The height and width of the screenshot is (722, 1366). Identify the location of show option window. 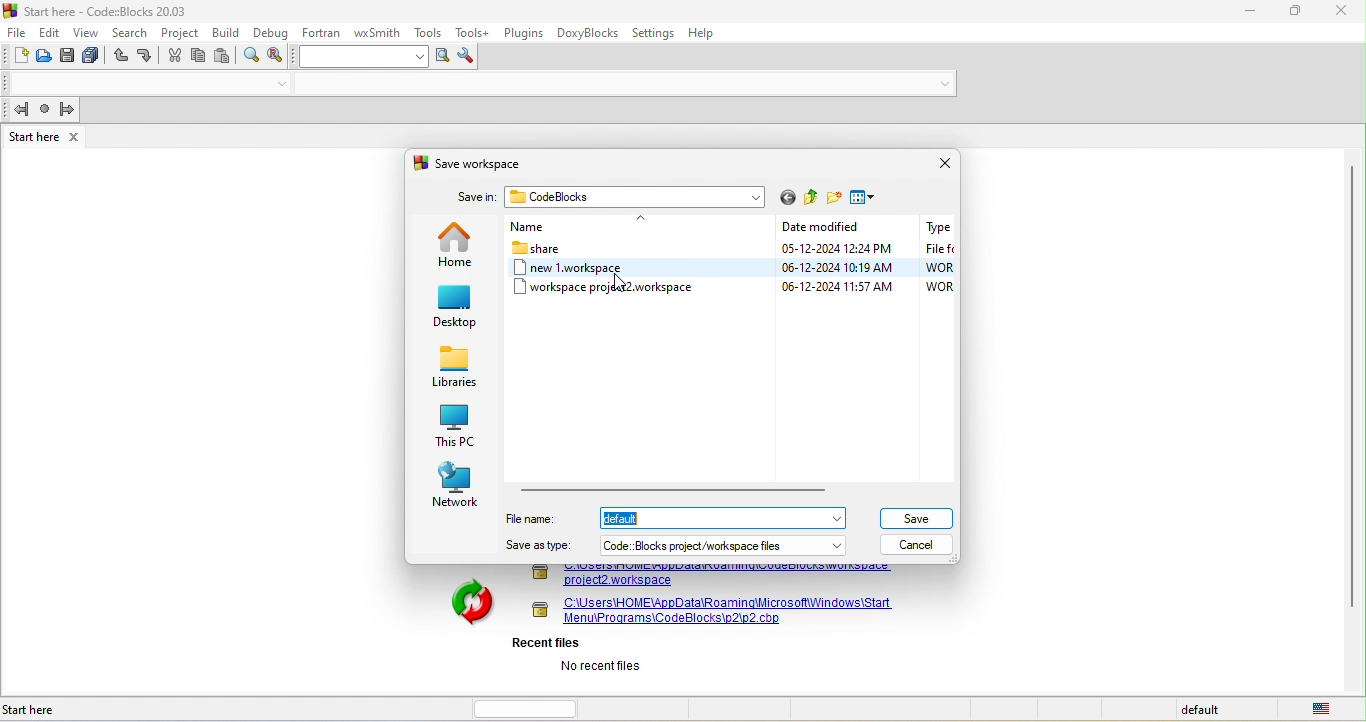
(469, 57).